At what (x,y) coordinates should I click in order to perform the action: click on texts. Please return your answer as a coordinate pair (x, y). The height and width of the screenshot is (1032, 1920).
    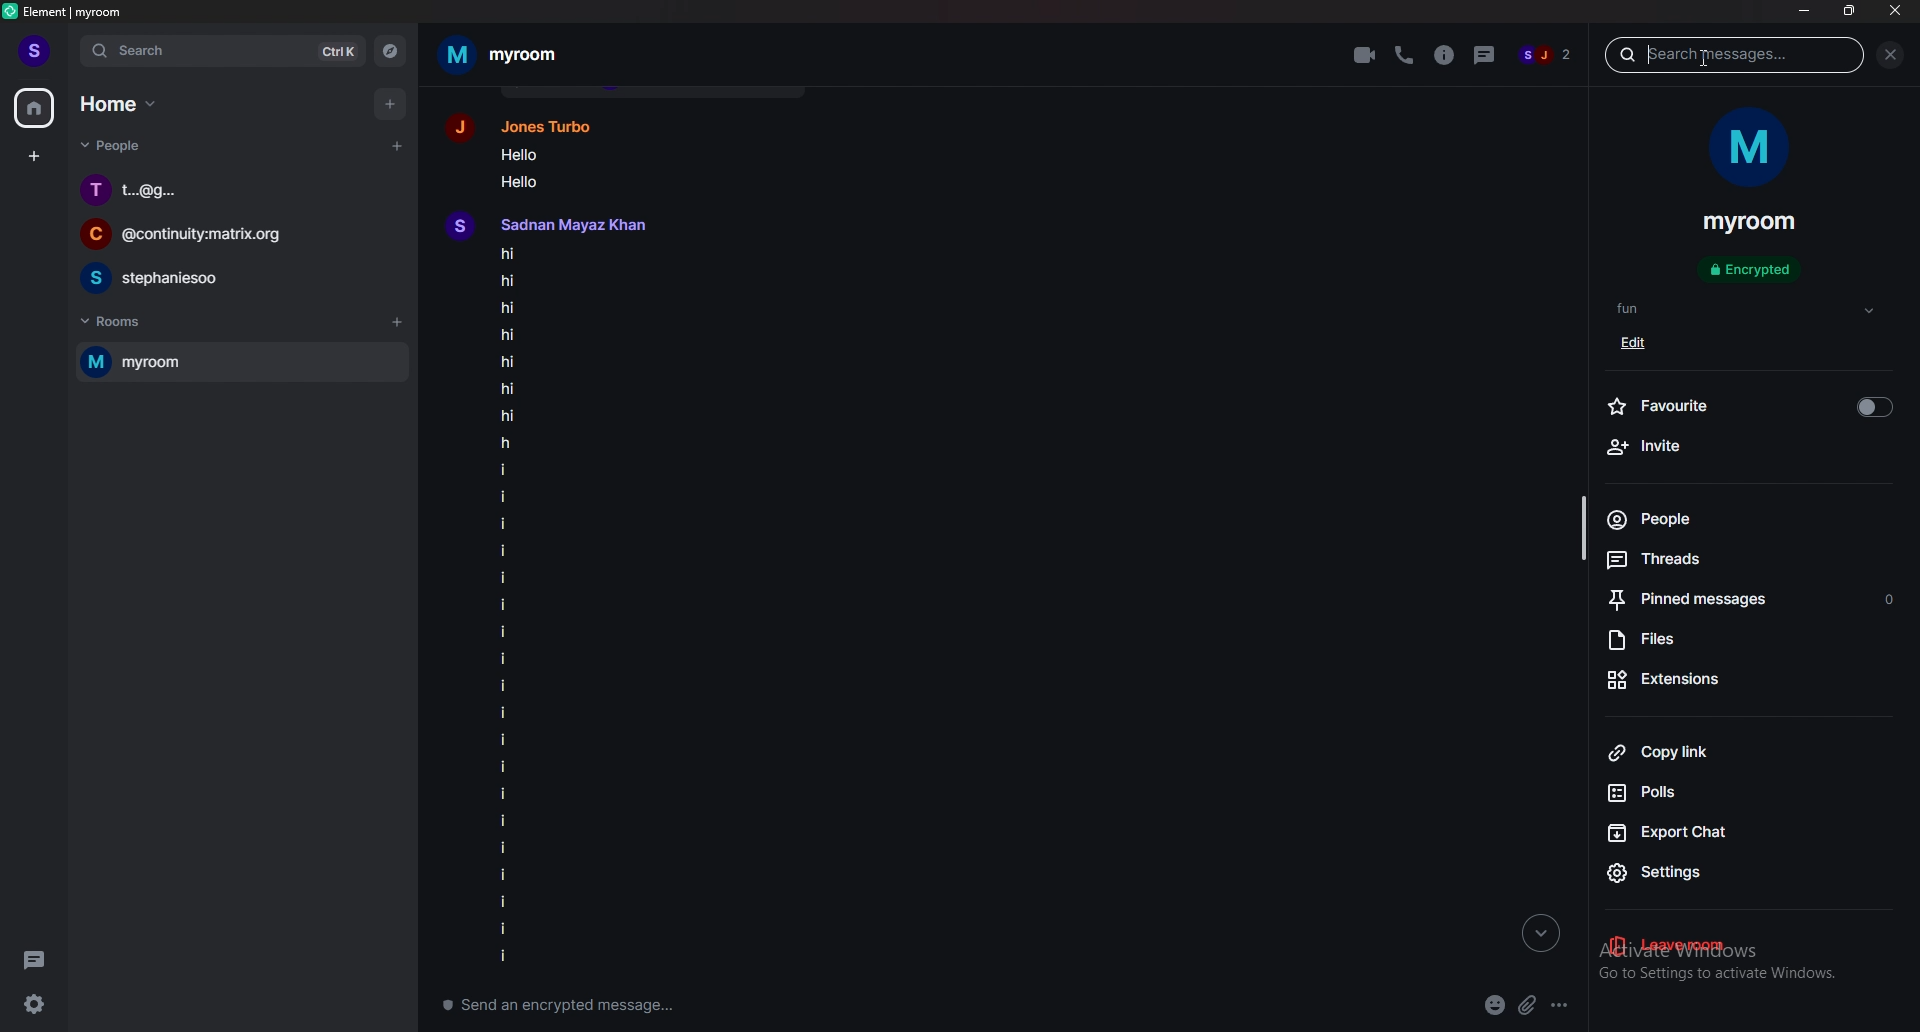
    Looking at the image, I should click on (573, 607).